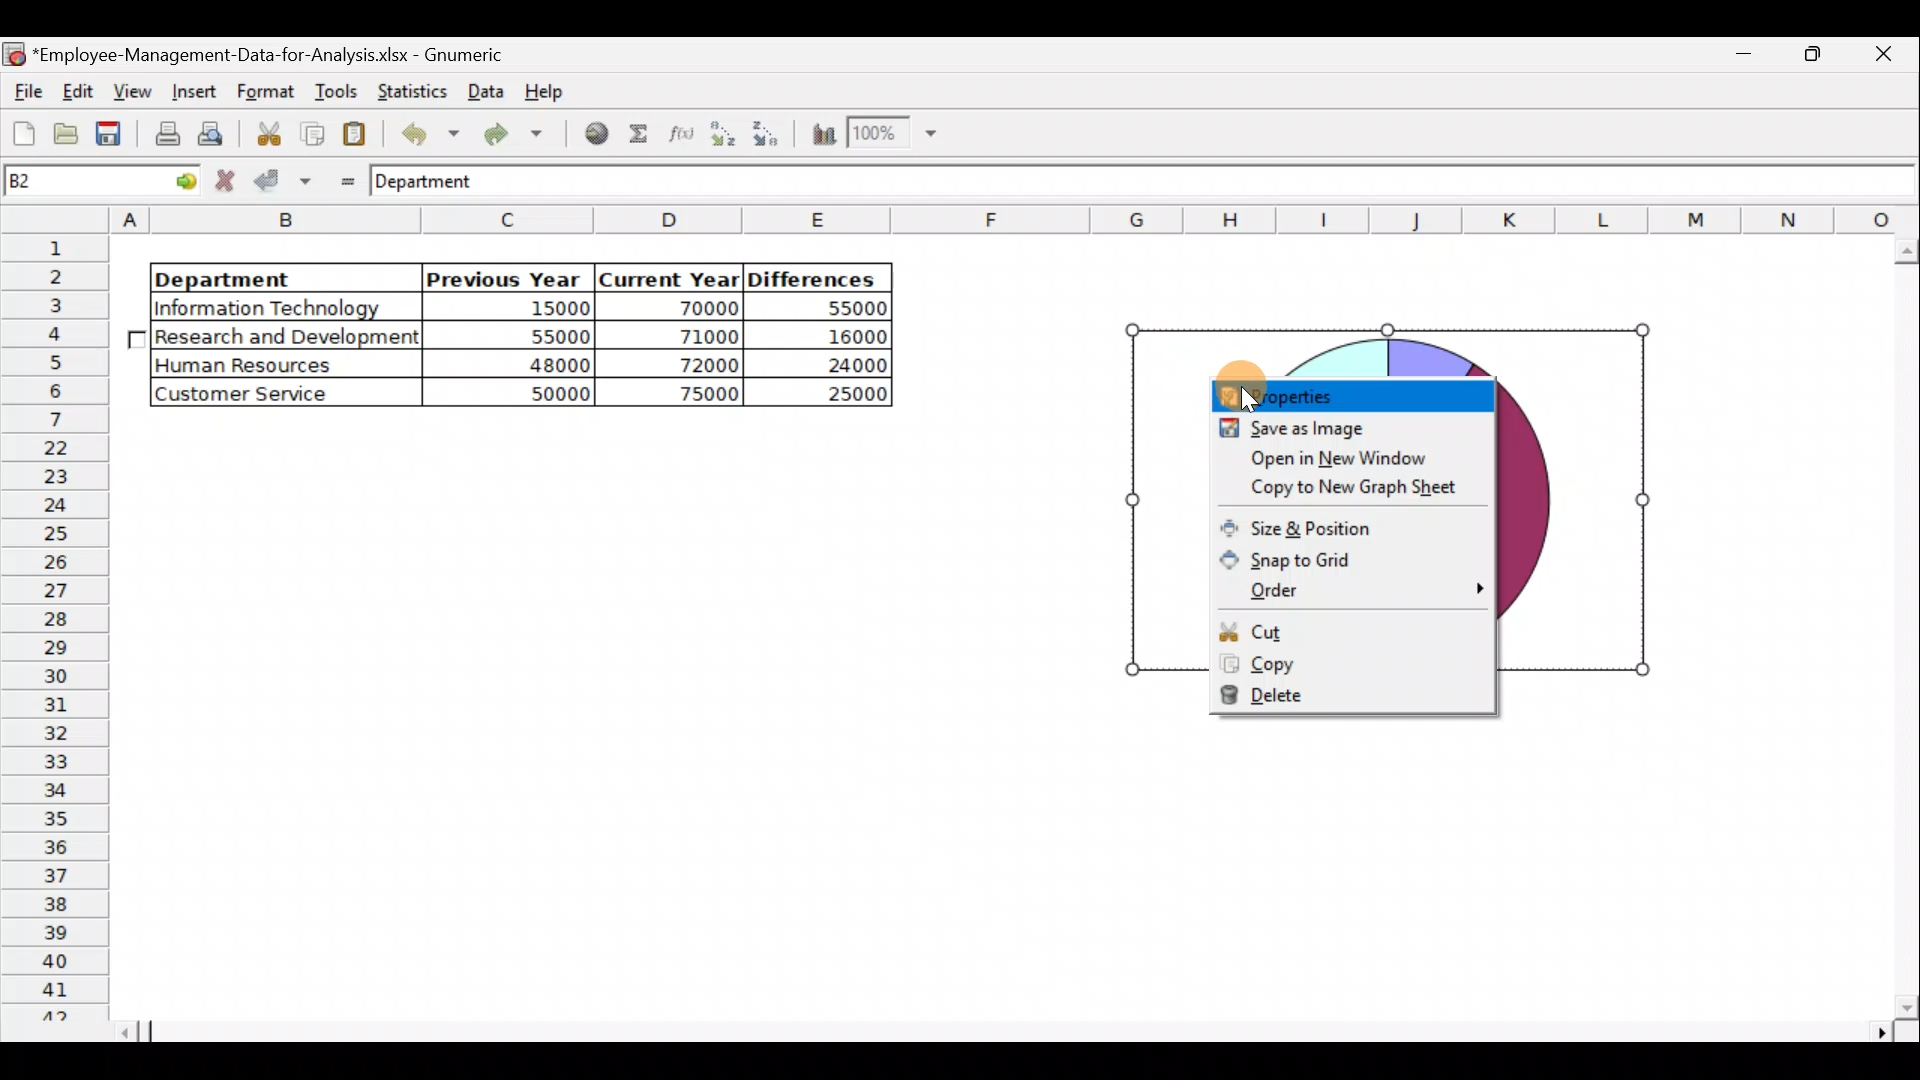 This screenshot has height=1080, width=1920. I want to click on Save as image, so click(1351, 428).